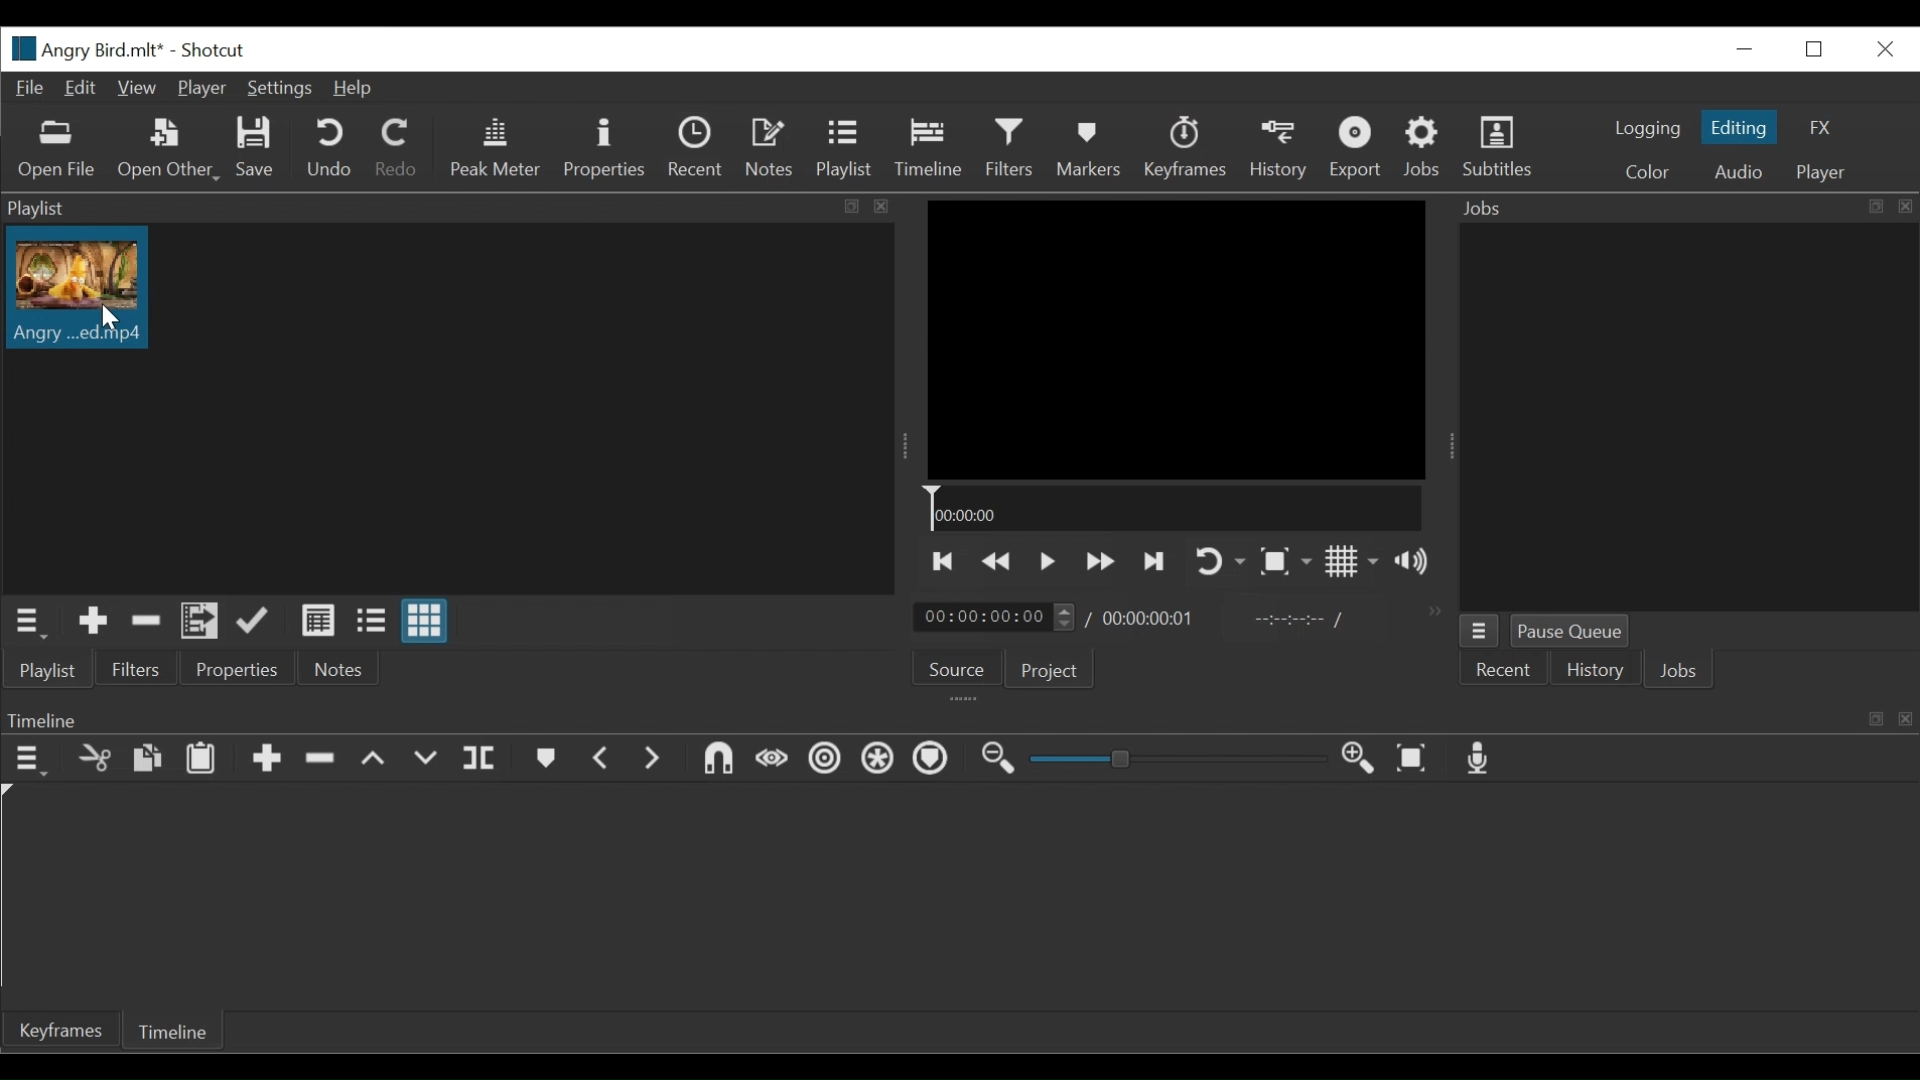 This screenshot has width=1920, height=1080. Describe the element at coordinates (1646, 174) in the screenshot. I see `Color` at that location.